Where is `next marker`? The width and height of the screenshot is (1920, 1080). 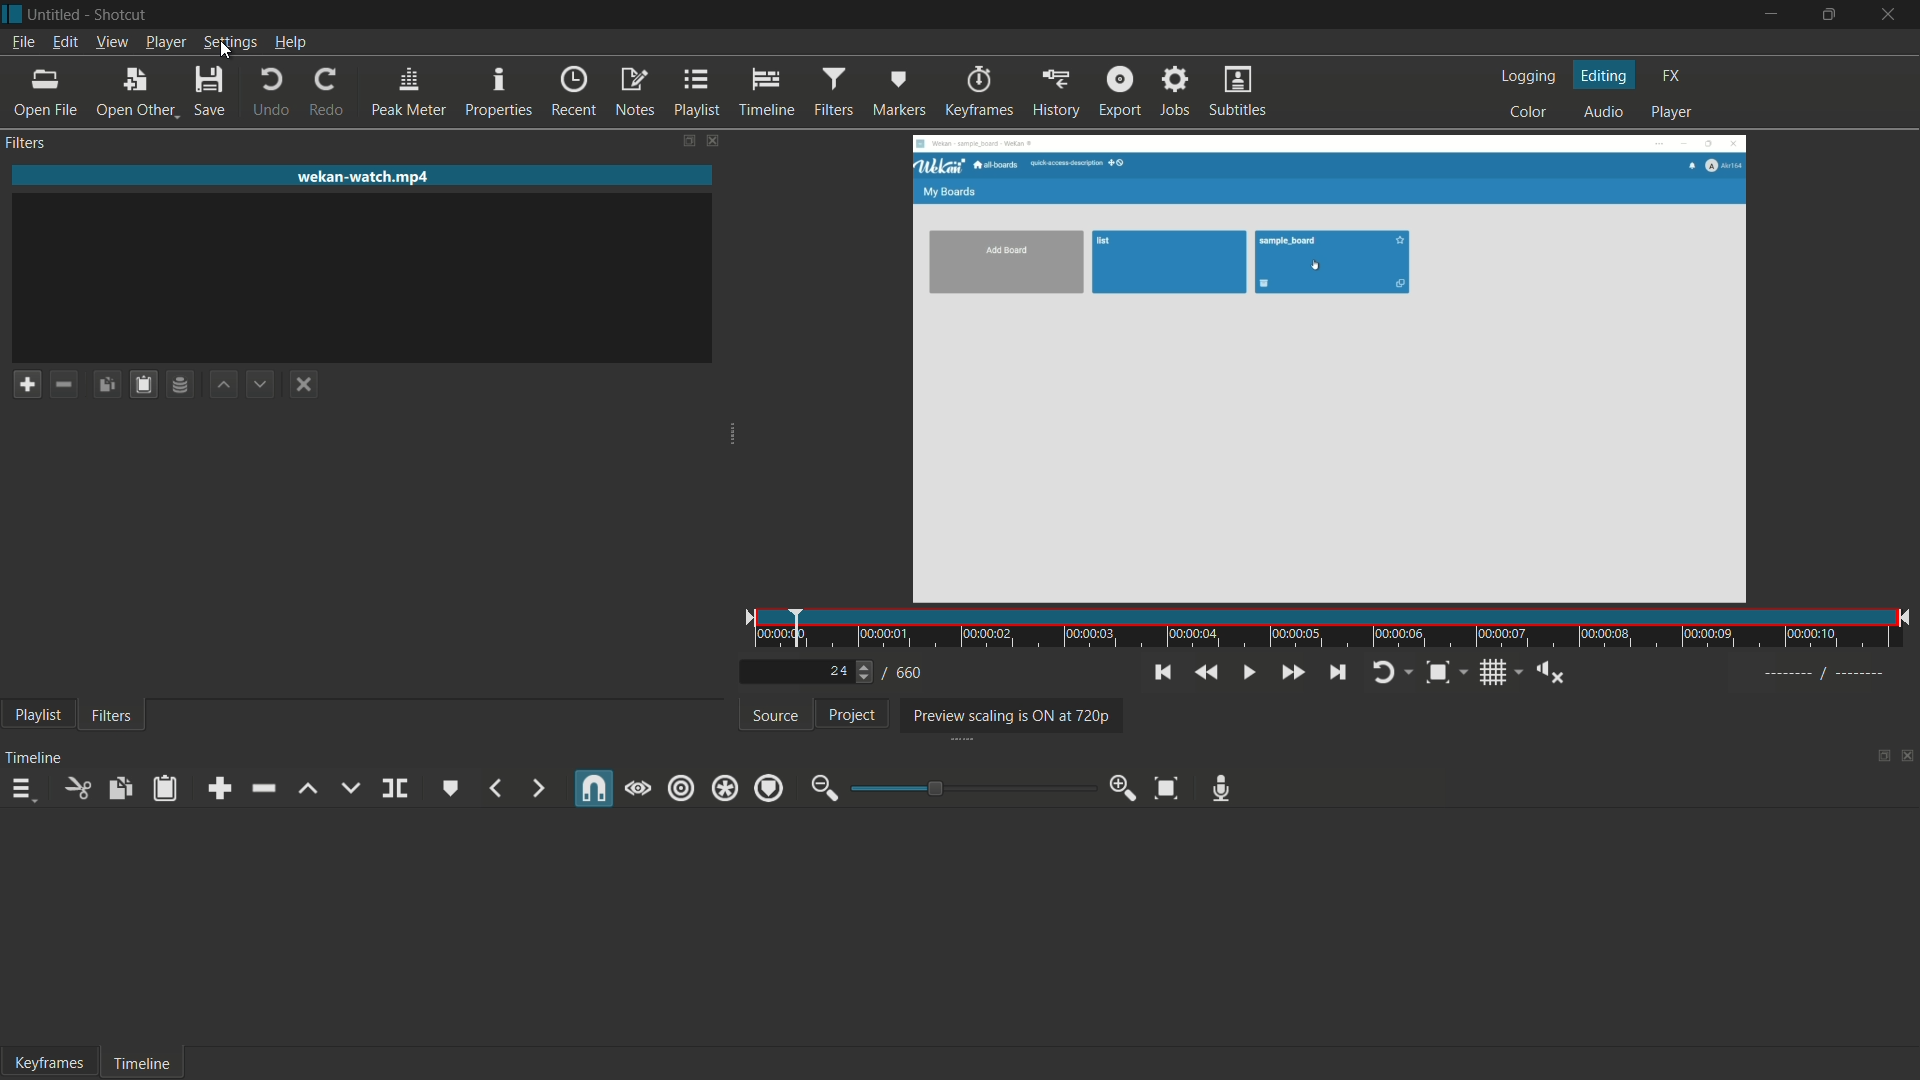
next marker is located at coordinates (537, 787).